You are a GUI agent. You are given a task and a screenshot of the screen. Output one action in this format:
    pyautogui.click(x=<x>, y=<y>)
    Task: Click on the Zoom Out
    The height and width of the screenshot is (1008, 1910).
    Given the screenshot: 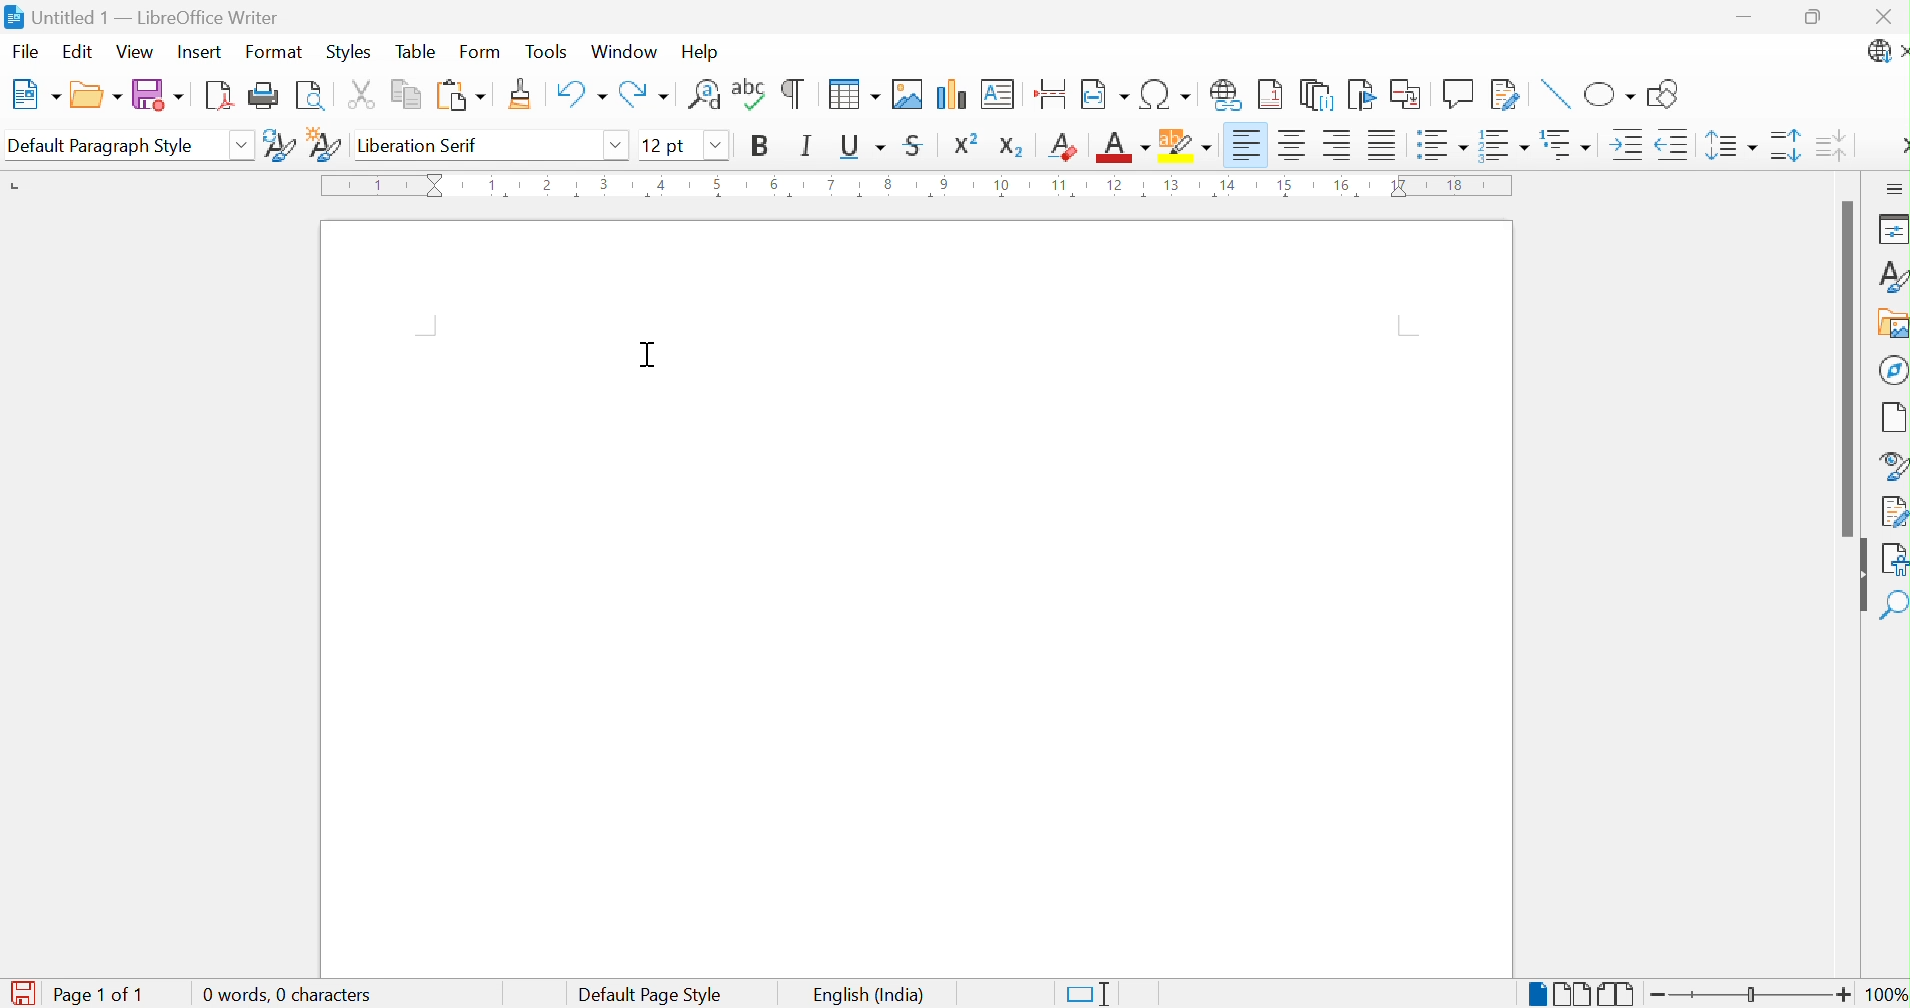 What is the action you would take?
    pyautogui.click(x=1659, y=996)
    